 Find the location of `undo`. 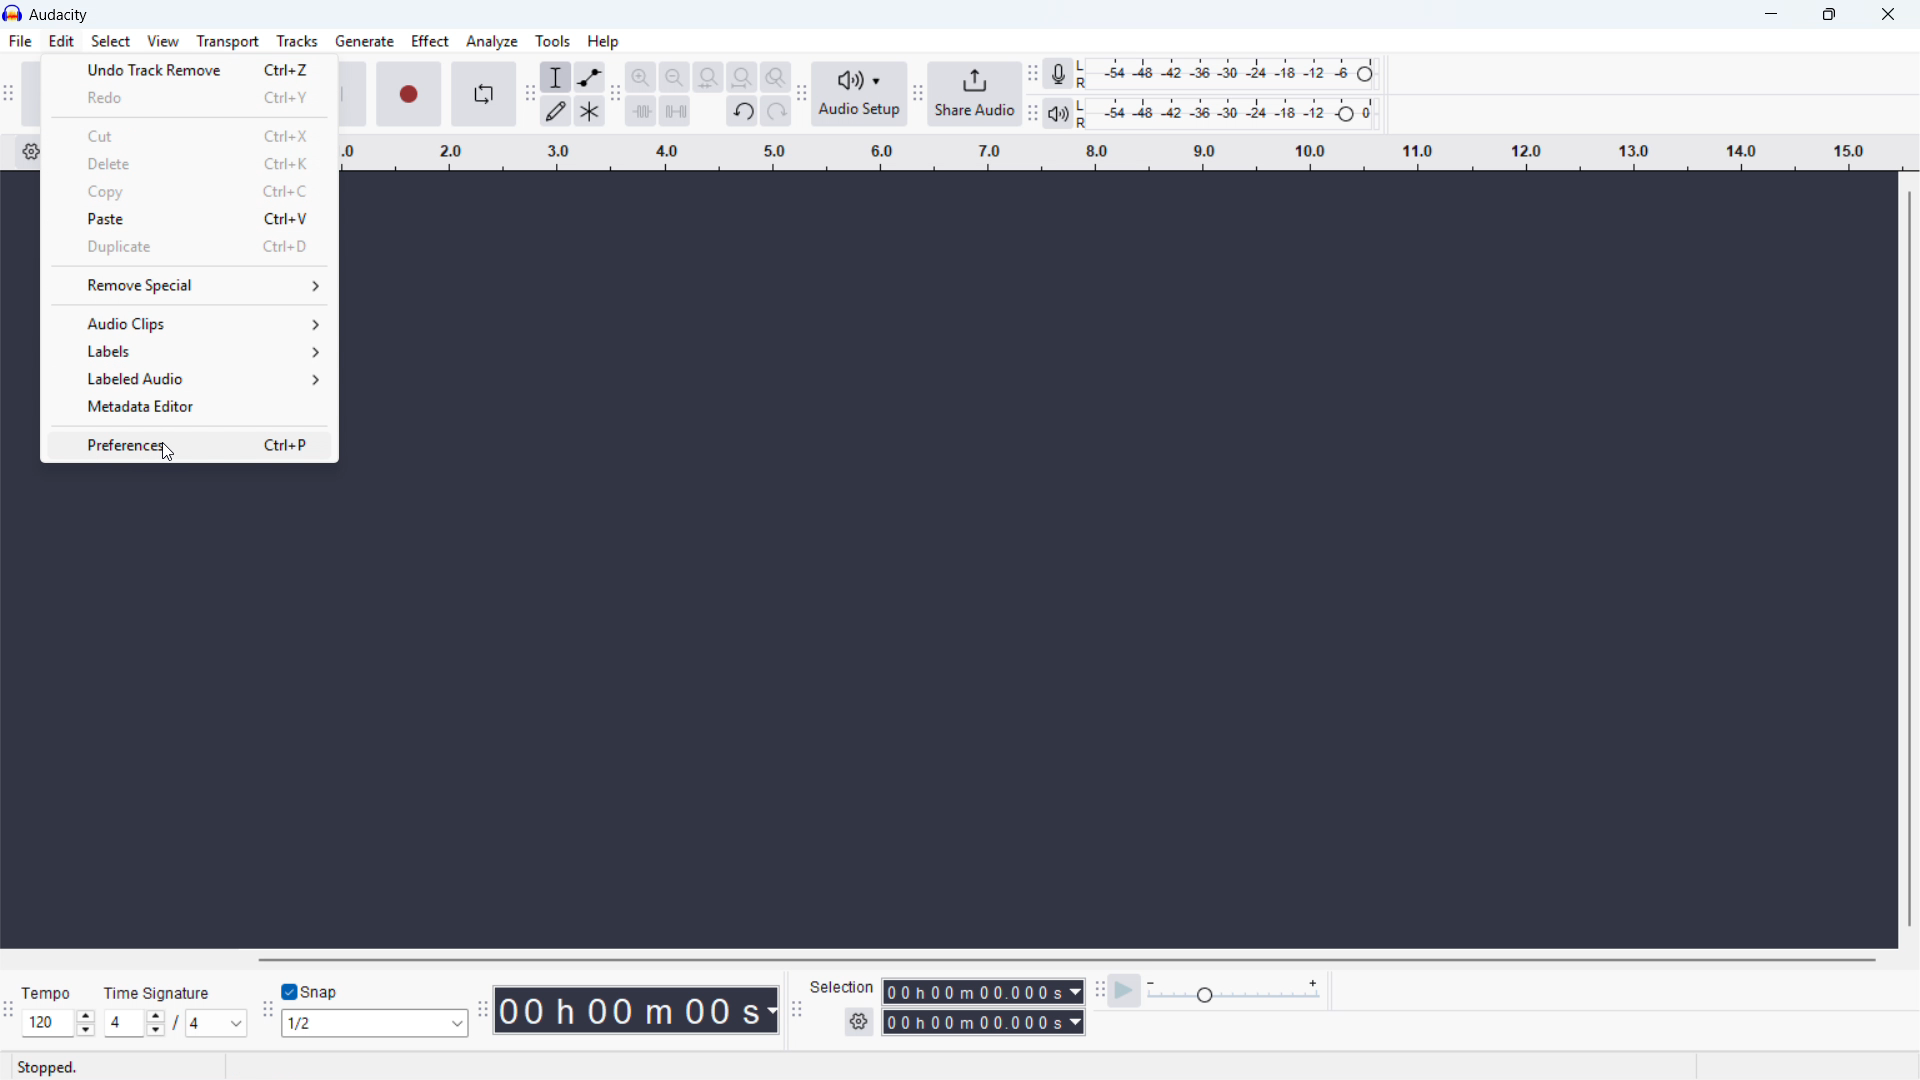

undo is located at coordinates (742, 112).